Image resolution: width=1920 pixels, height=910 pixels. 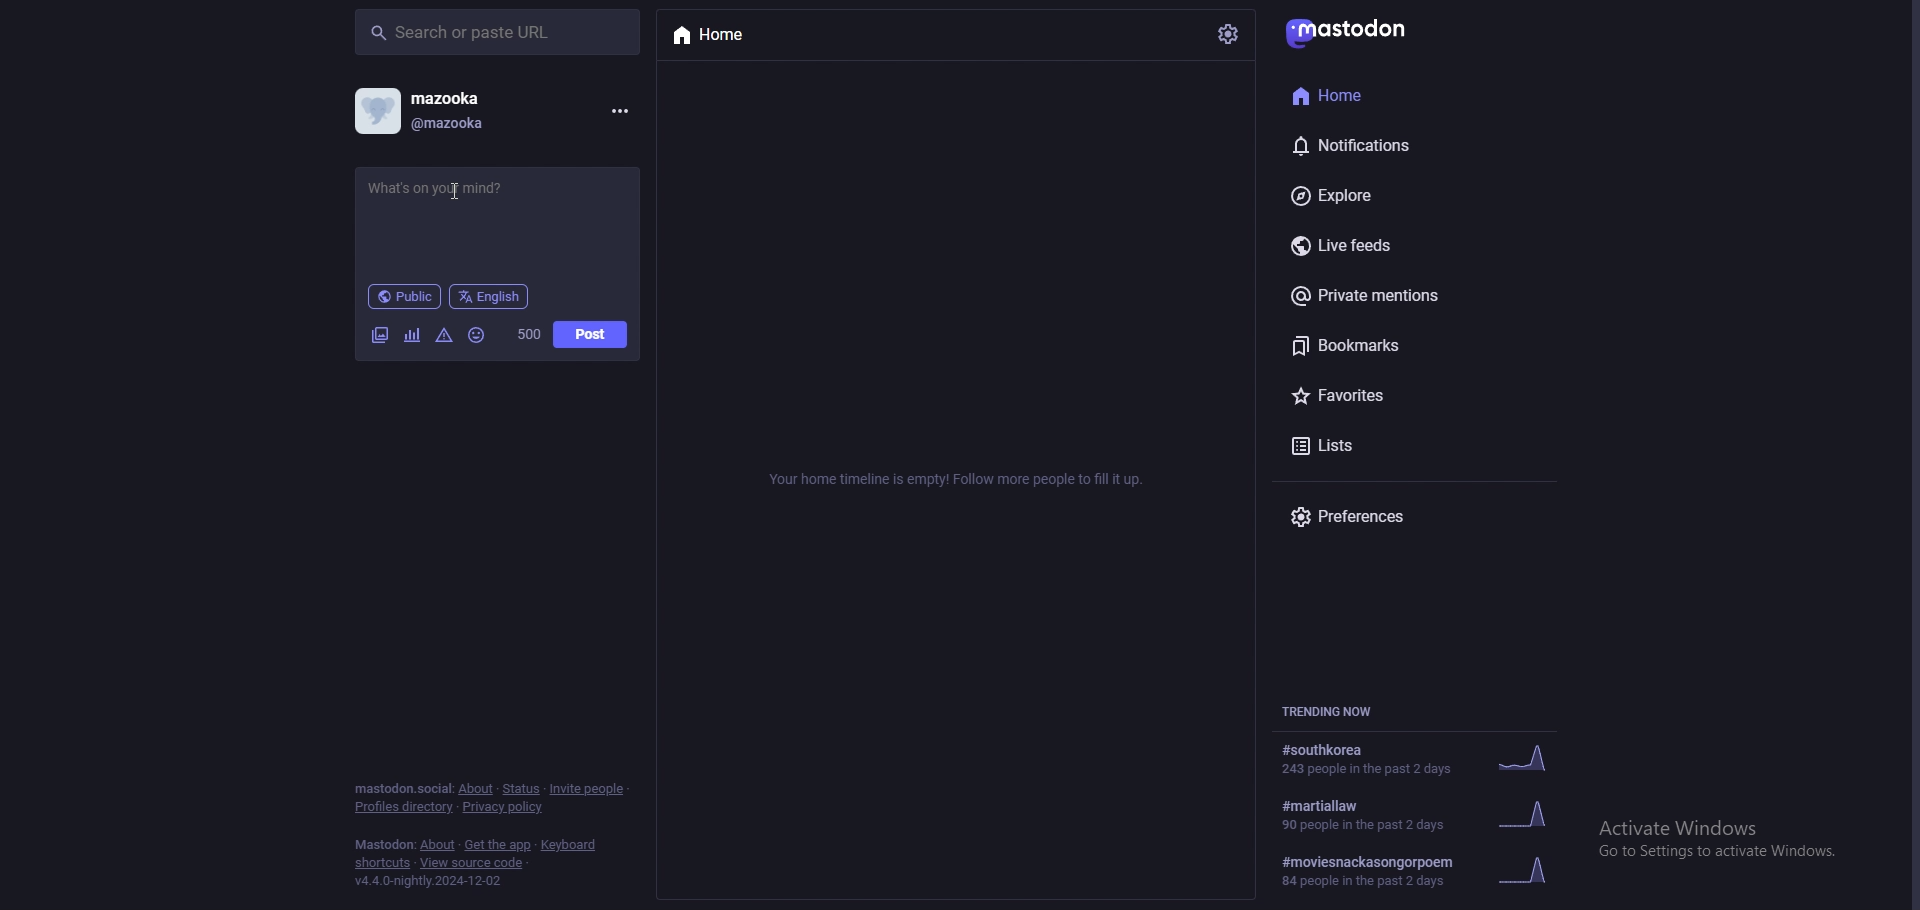 I want to click on mazooka, so click(x=474, y=97).